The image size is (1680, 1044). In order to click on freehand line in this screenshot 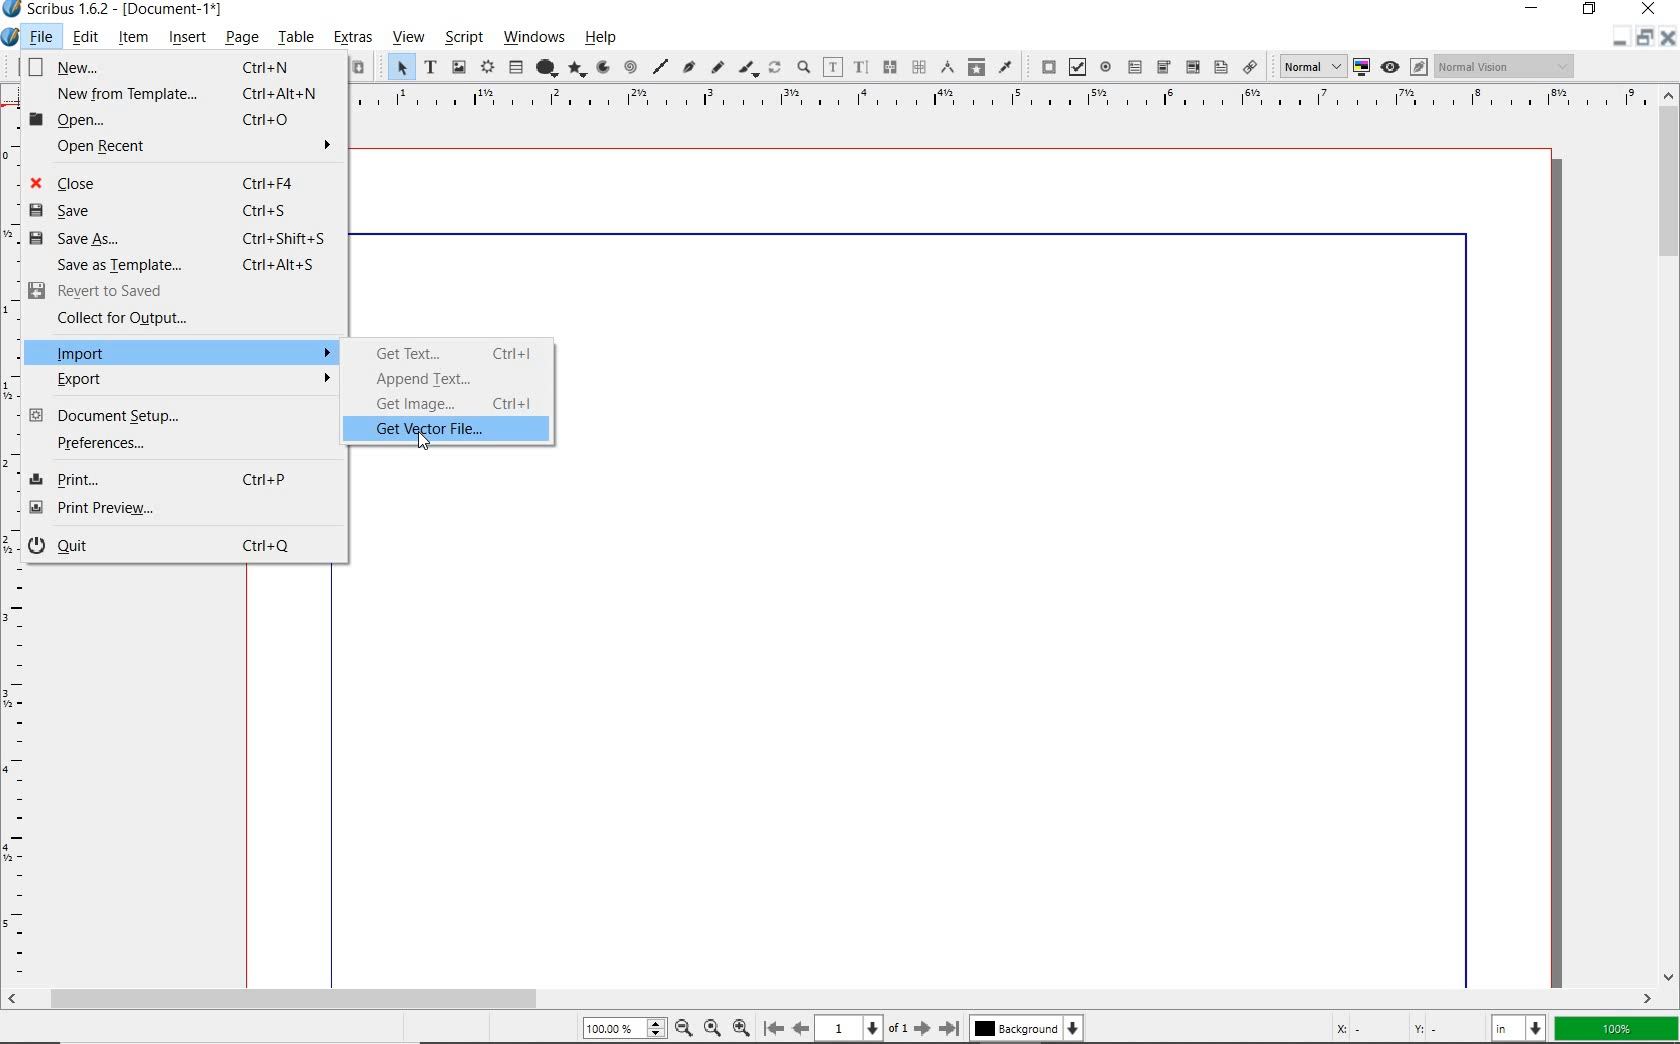, I will do `click(716, 66)`.